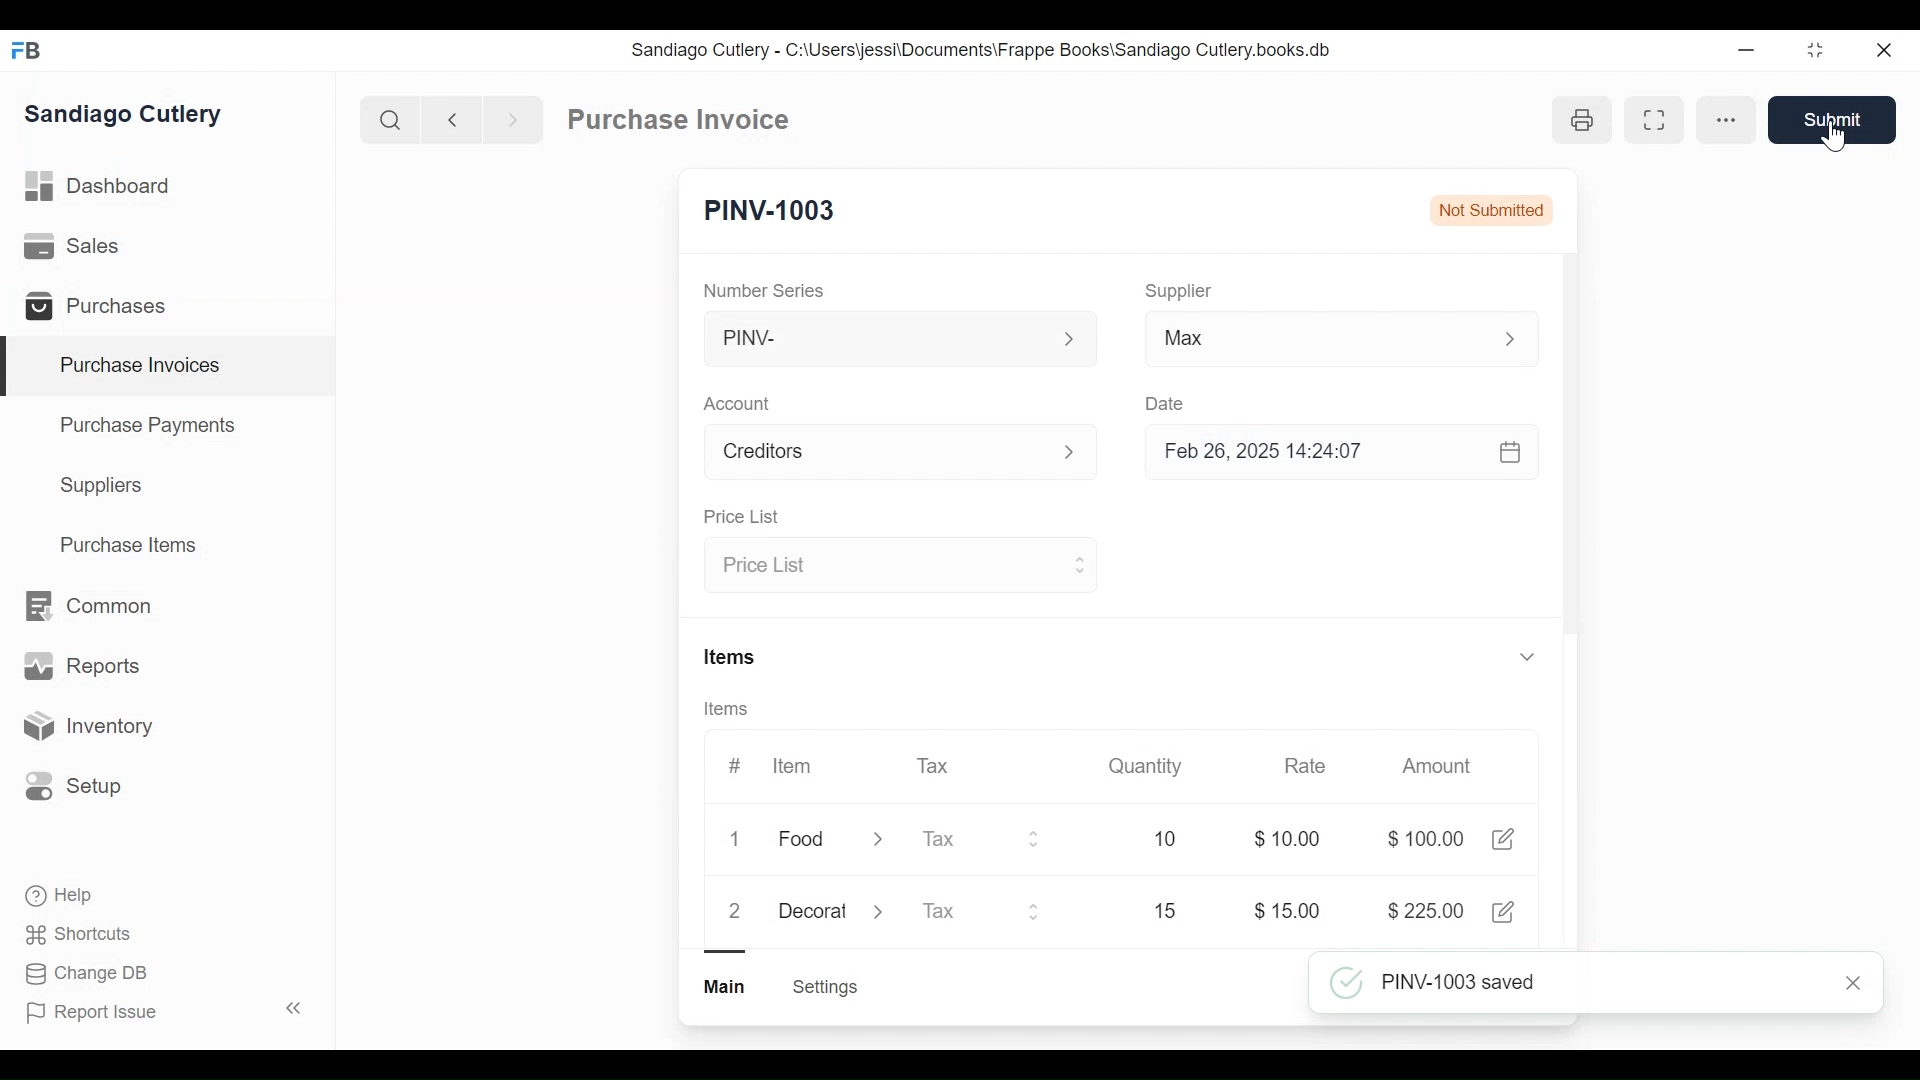  What do you see at coordinates (1078, 563) in the screenshot?
I see `Expand` at bounding box center [1078, 563].